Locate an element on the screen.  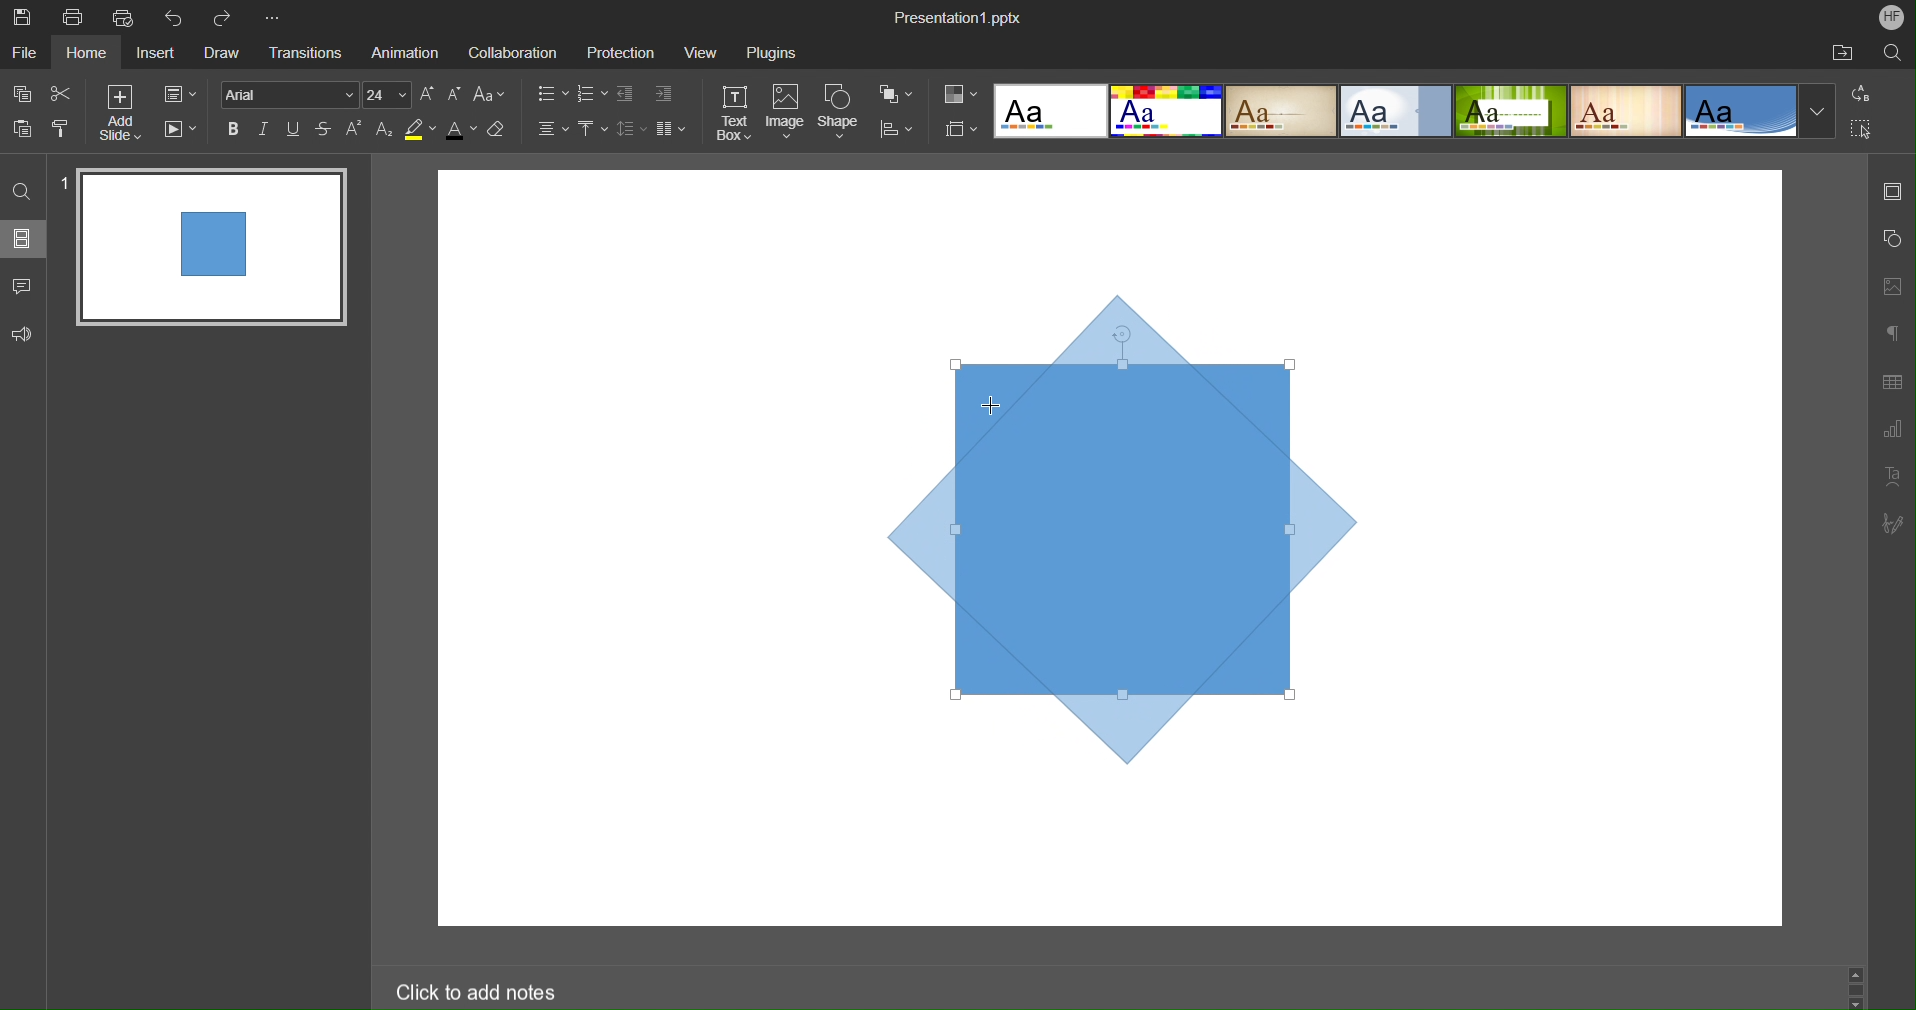
Italics is located at coordinates (263, 129).